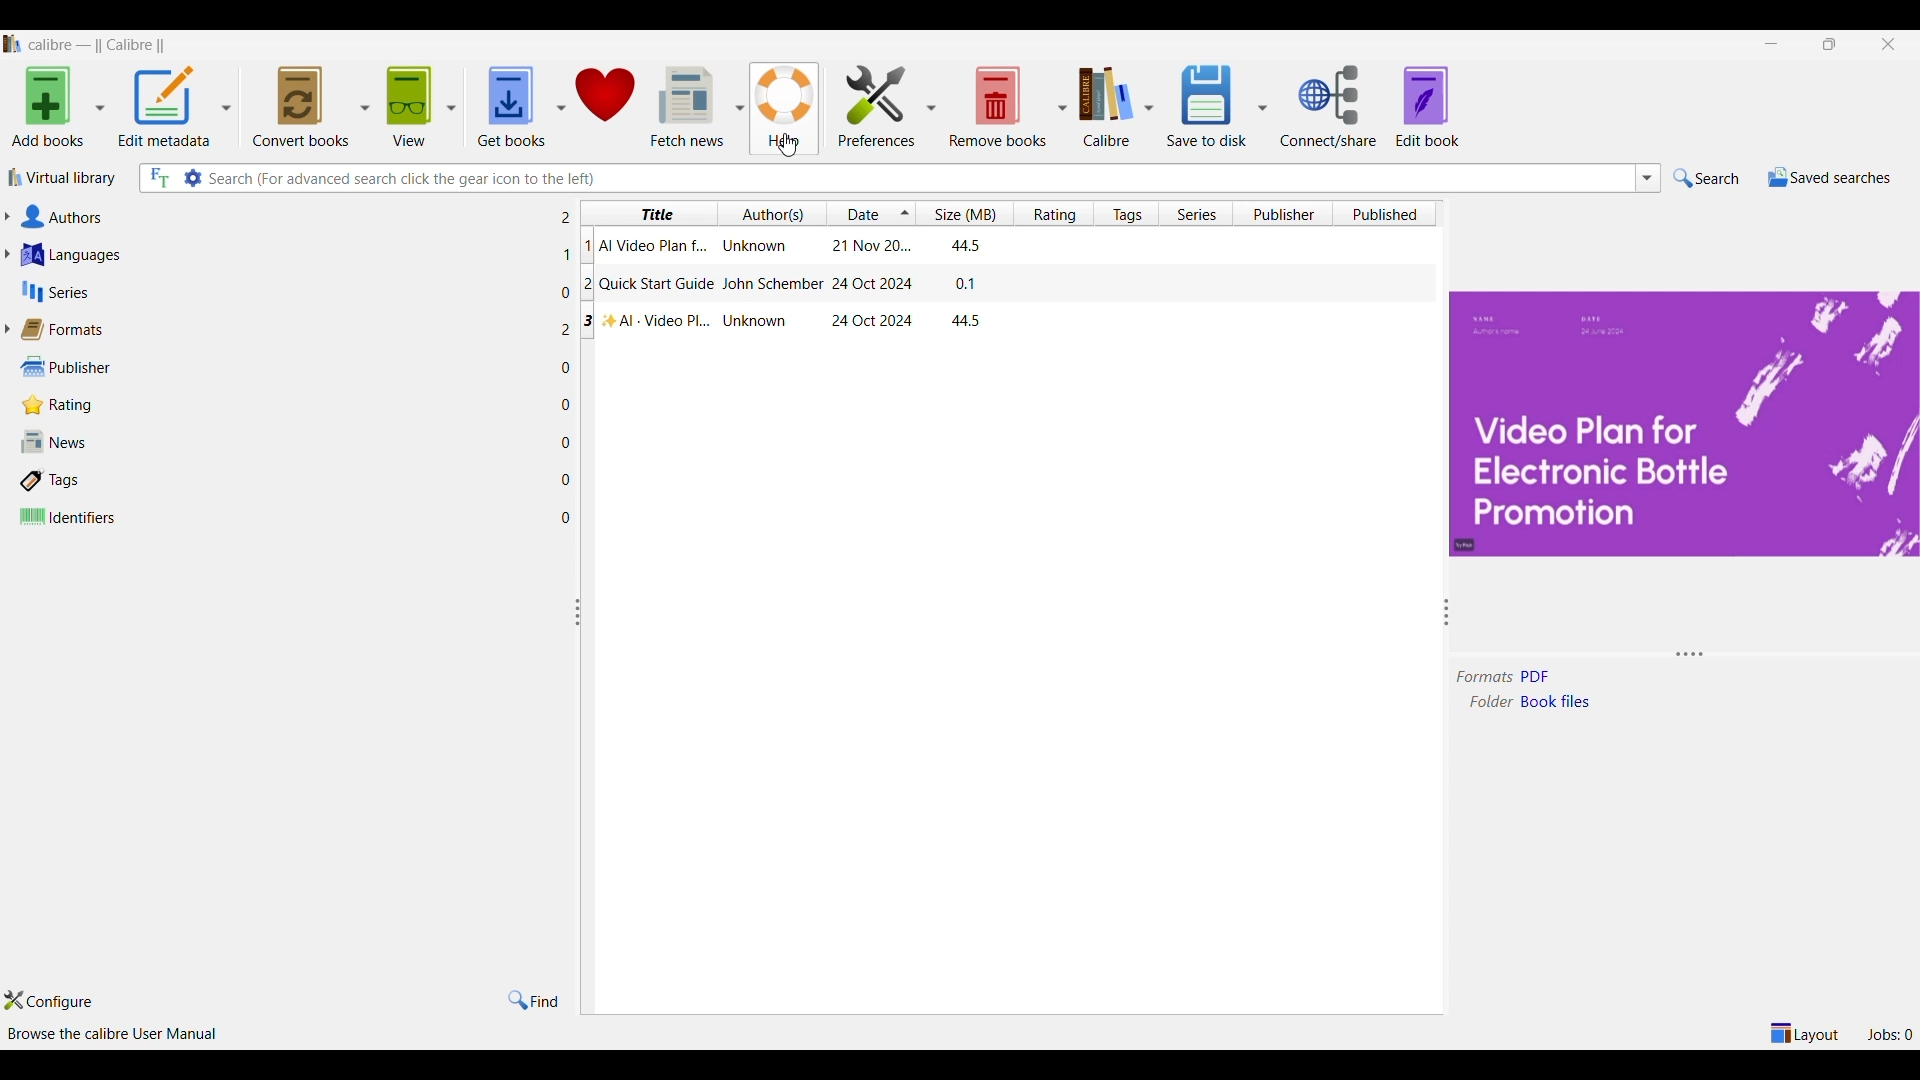 This screenshot has width=1920, height=1080. What do you see at coordinates (965, 214) in the screenshot?
I see `Size column` at bounding box center [965, 214].